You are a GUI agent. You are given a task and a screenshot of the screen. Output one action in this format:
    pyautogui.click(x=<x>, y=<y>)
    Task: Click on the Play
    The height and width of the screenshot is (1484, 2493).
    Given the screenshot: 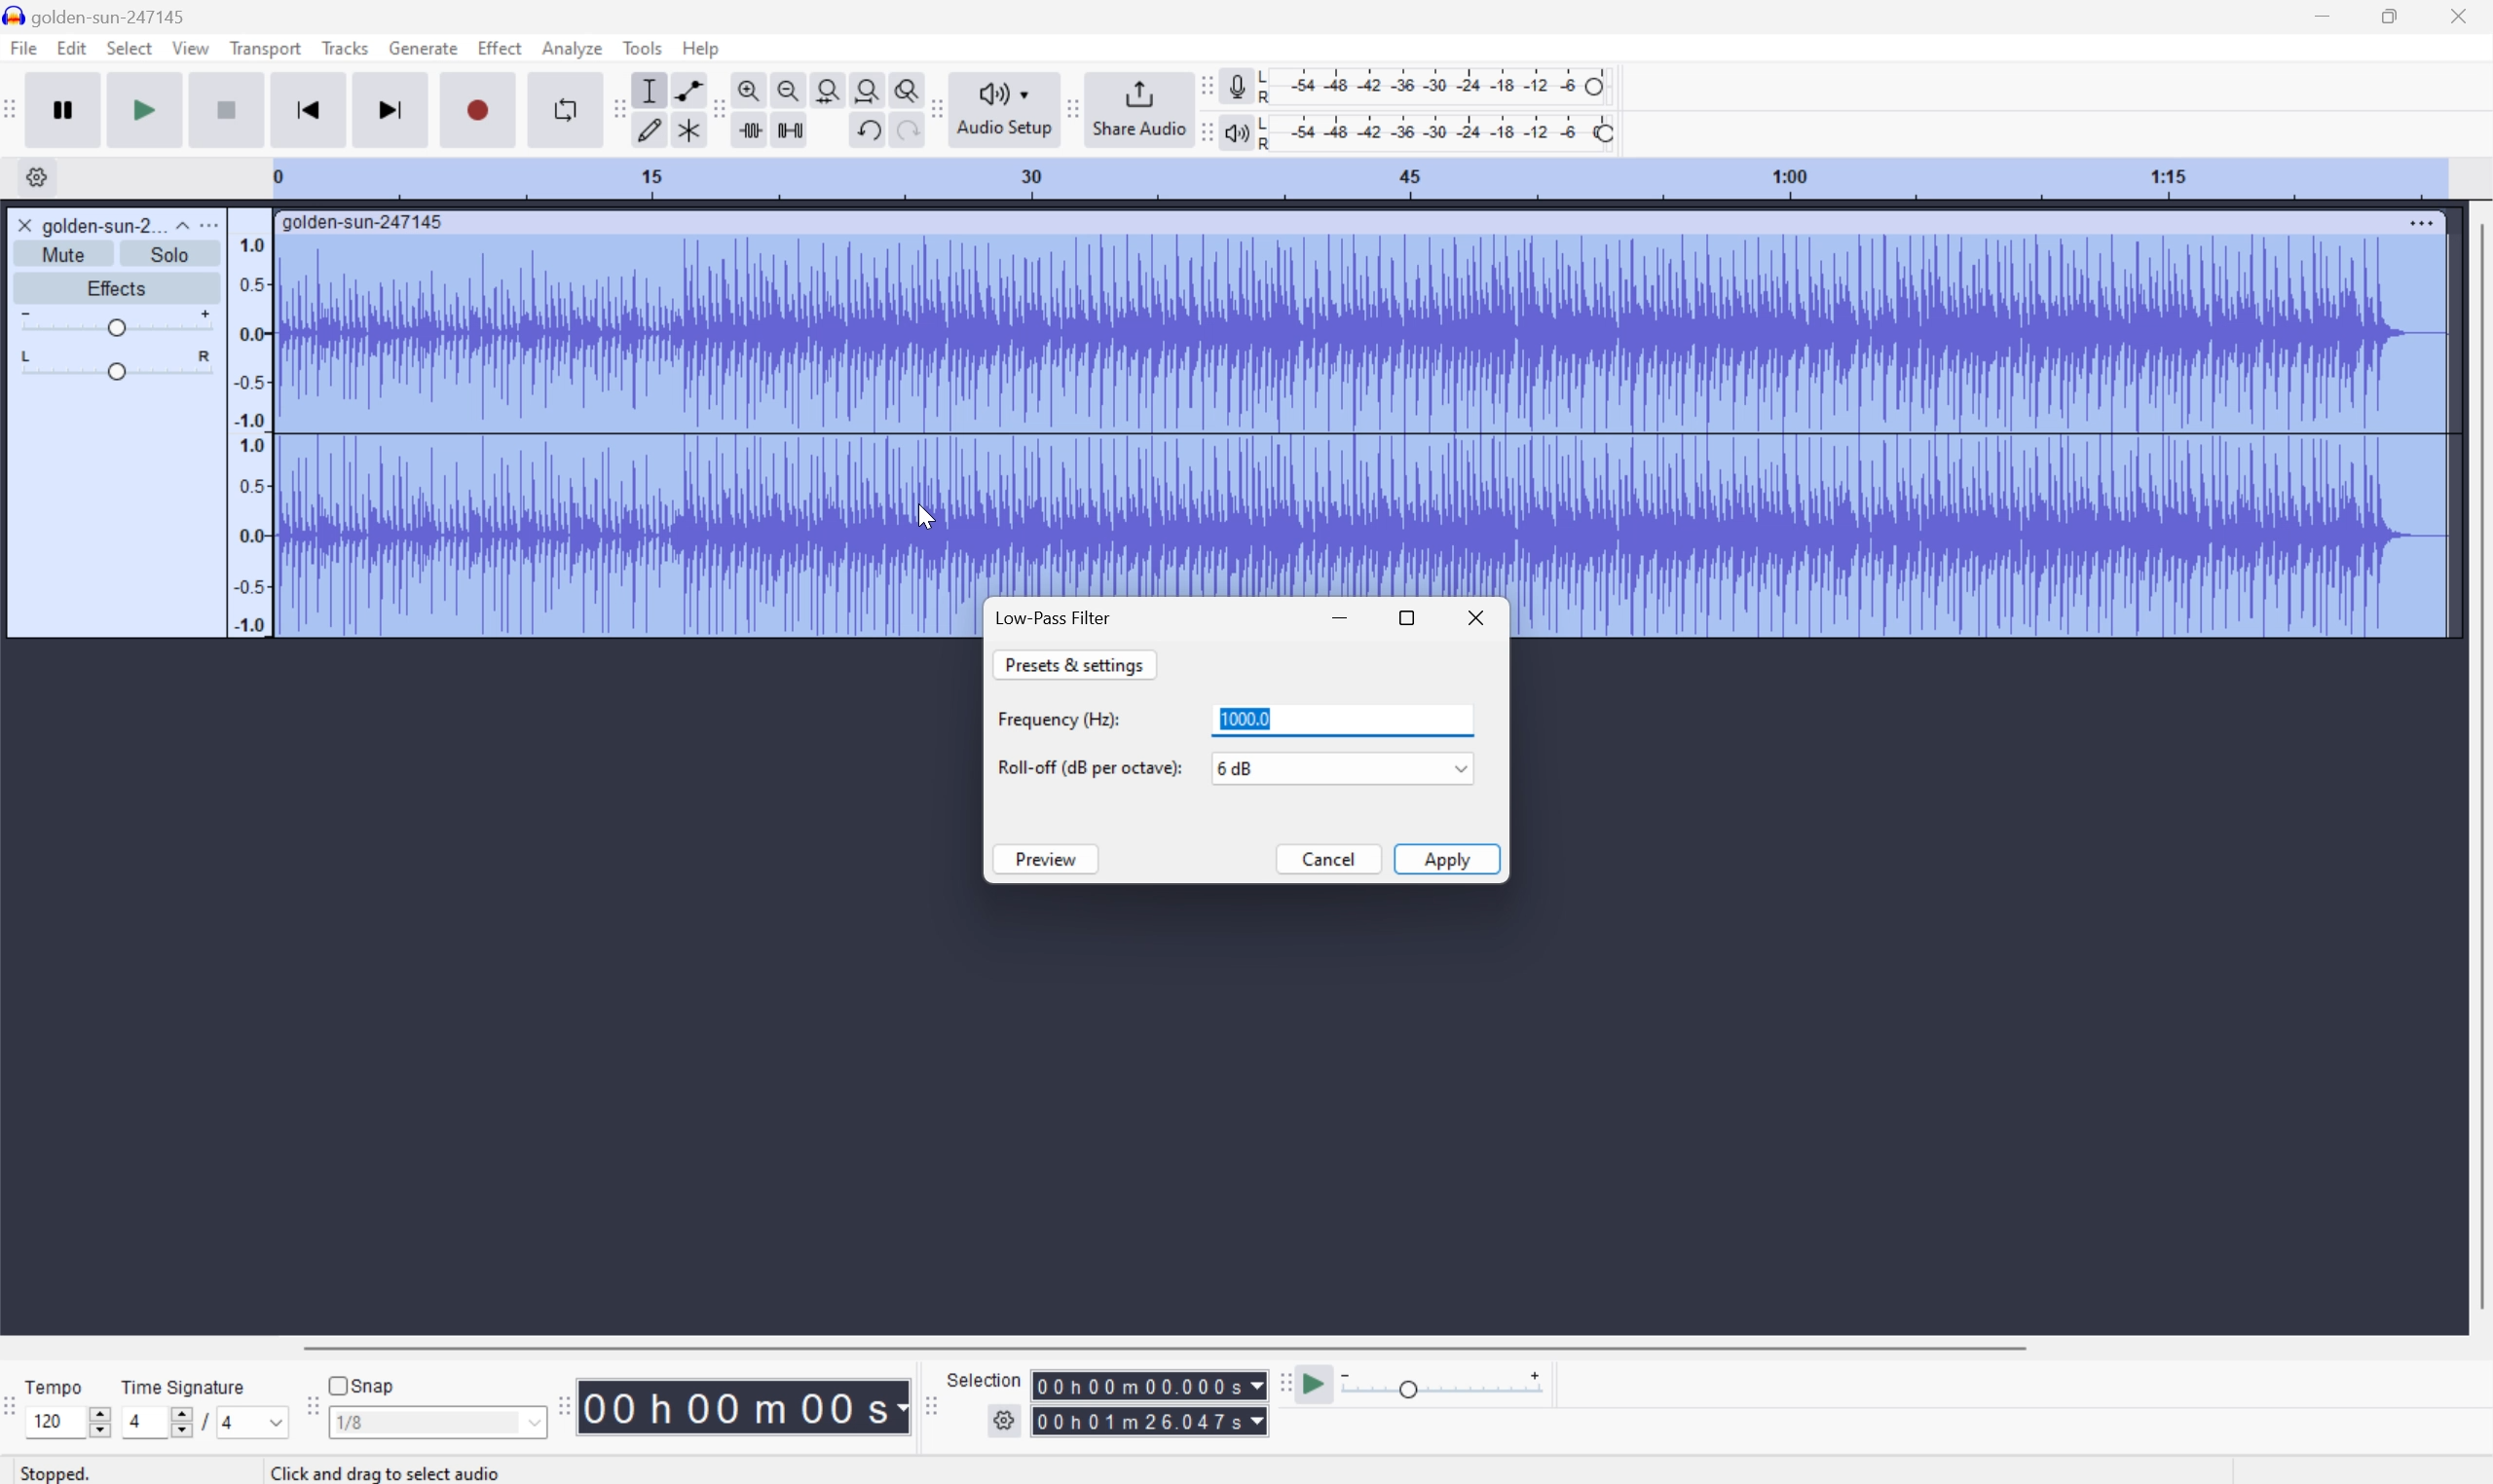 What is the action you would take?
    pyautogui.click(x=145, y=108)
    